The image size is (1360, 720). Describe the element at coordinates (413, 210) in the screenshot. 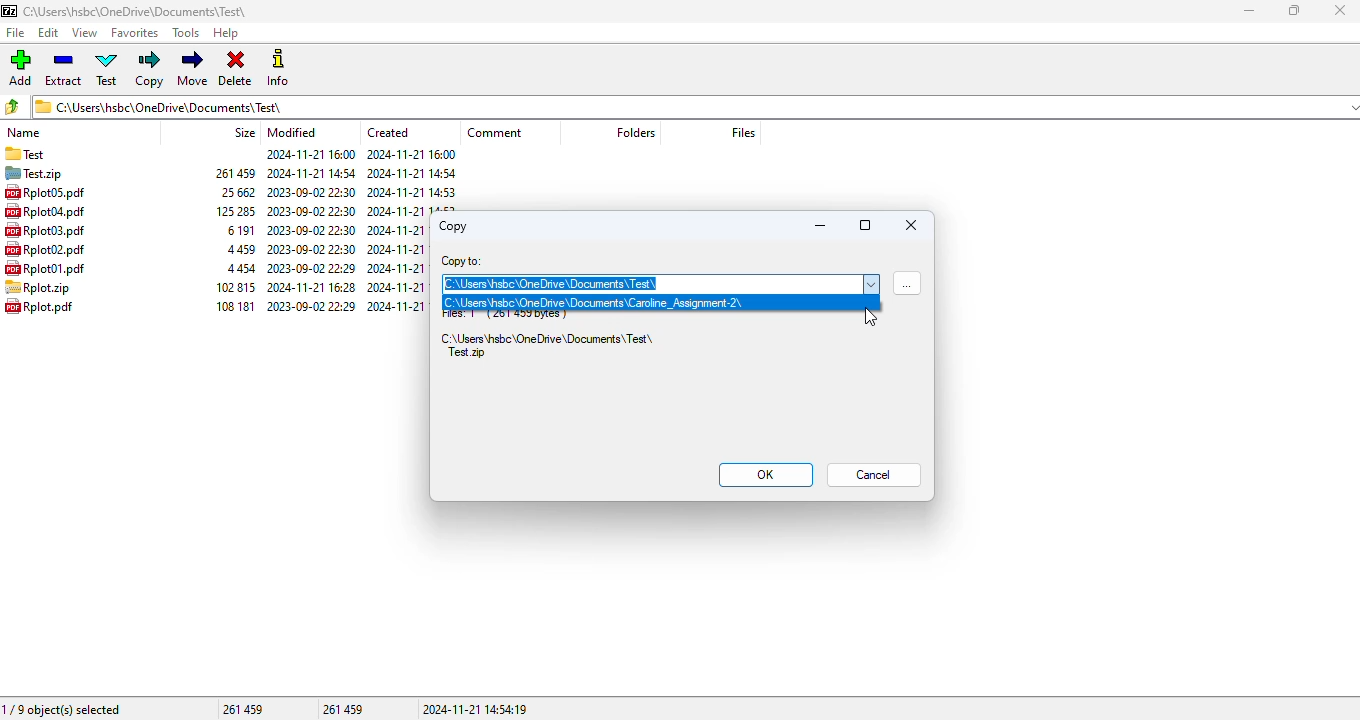

I see `created date & time` at that location.